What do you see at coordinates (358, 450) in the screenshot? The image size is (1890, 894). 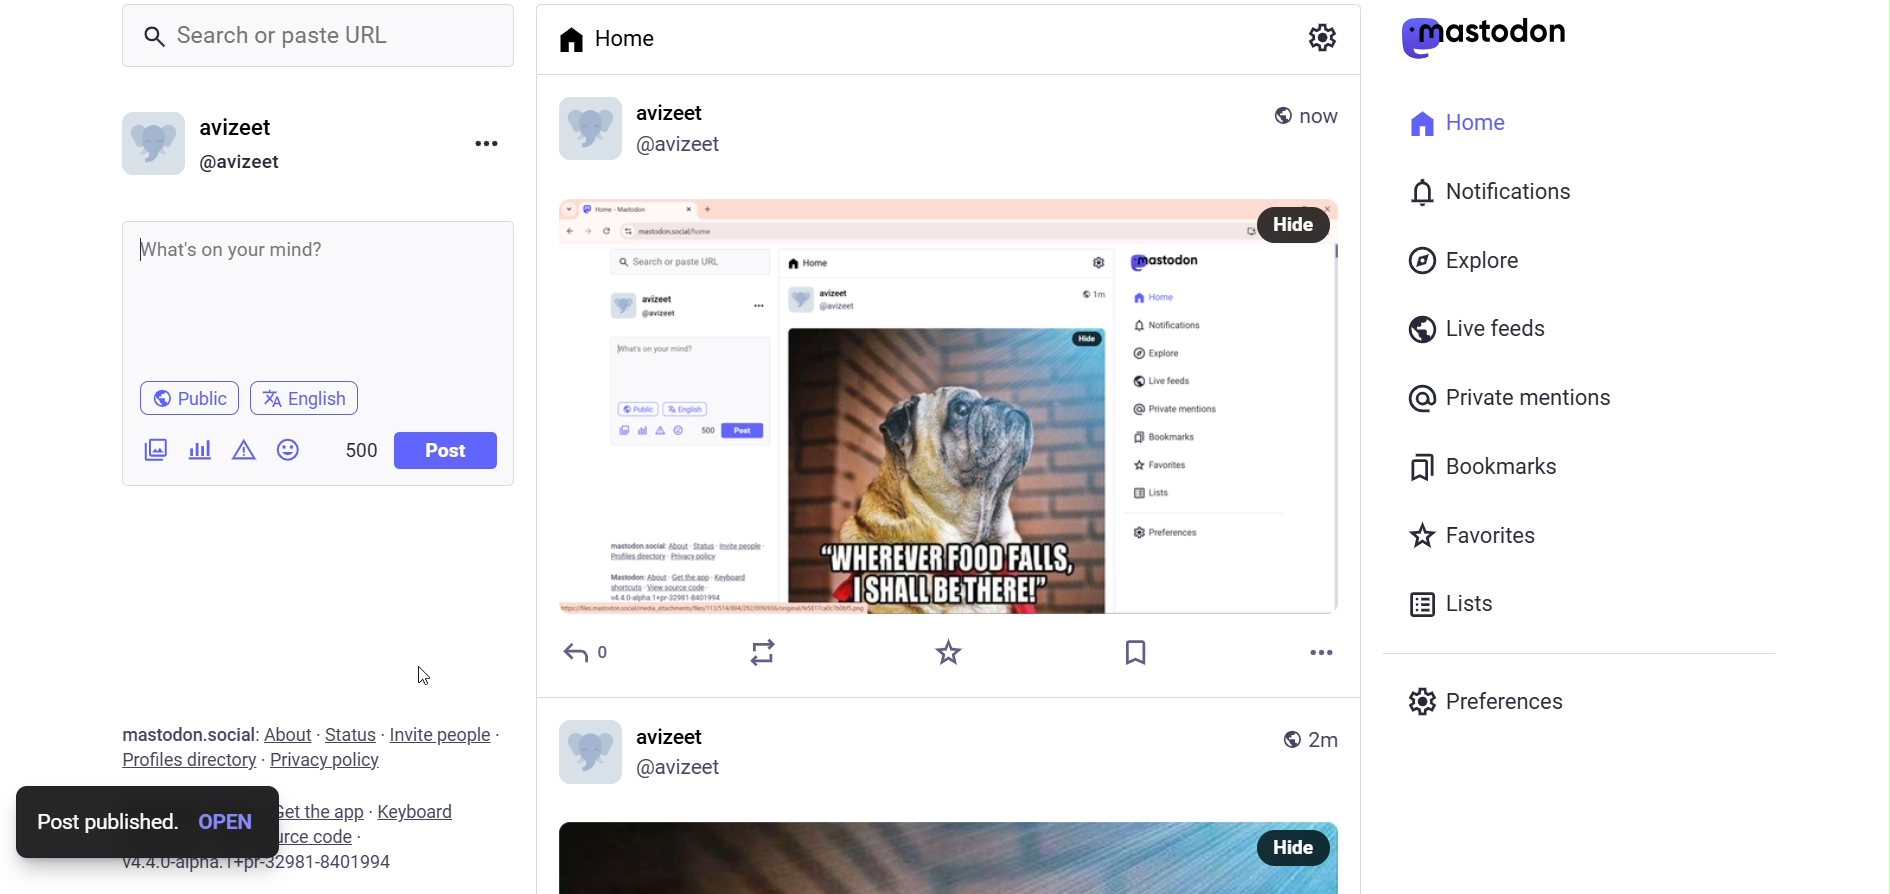 I see `word limit` at bounding box center [358, 450].